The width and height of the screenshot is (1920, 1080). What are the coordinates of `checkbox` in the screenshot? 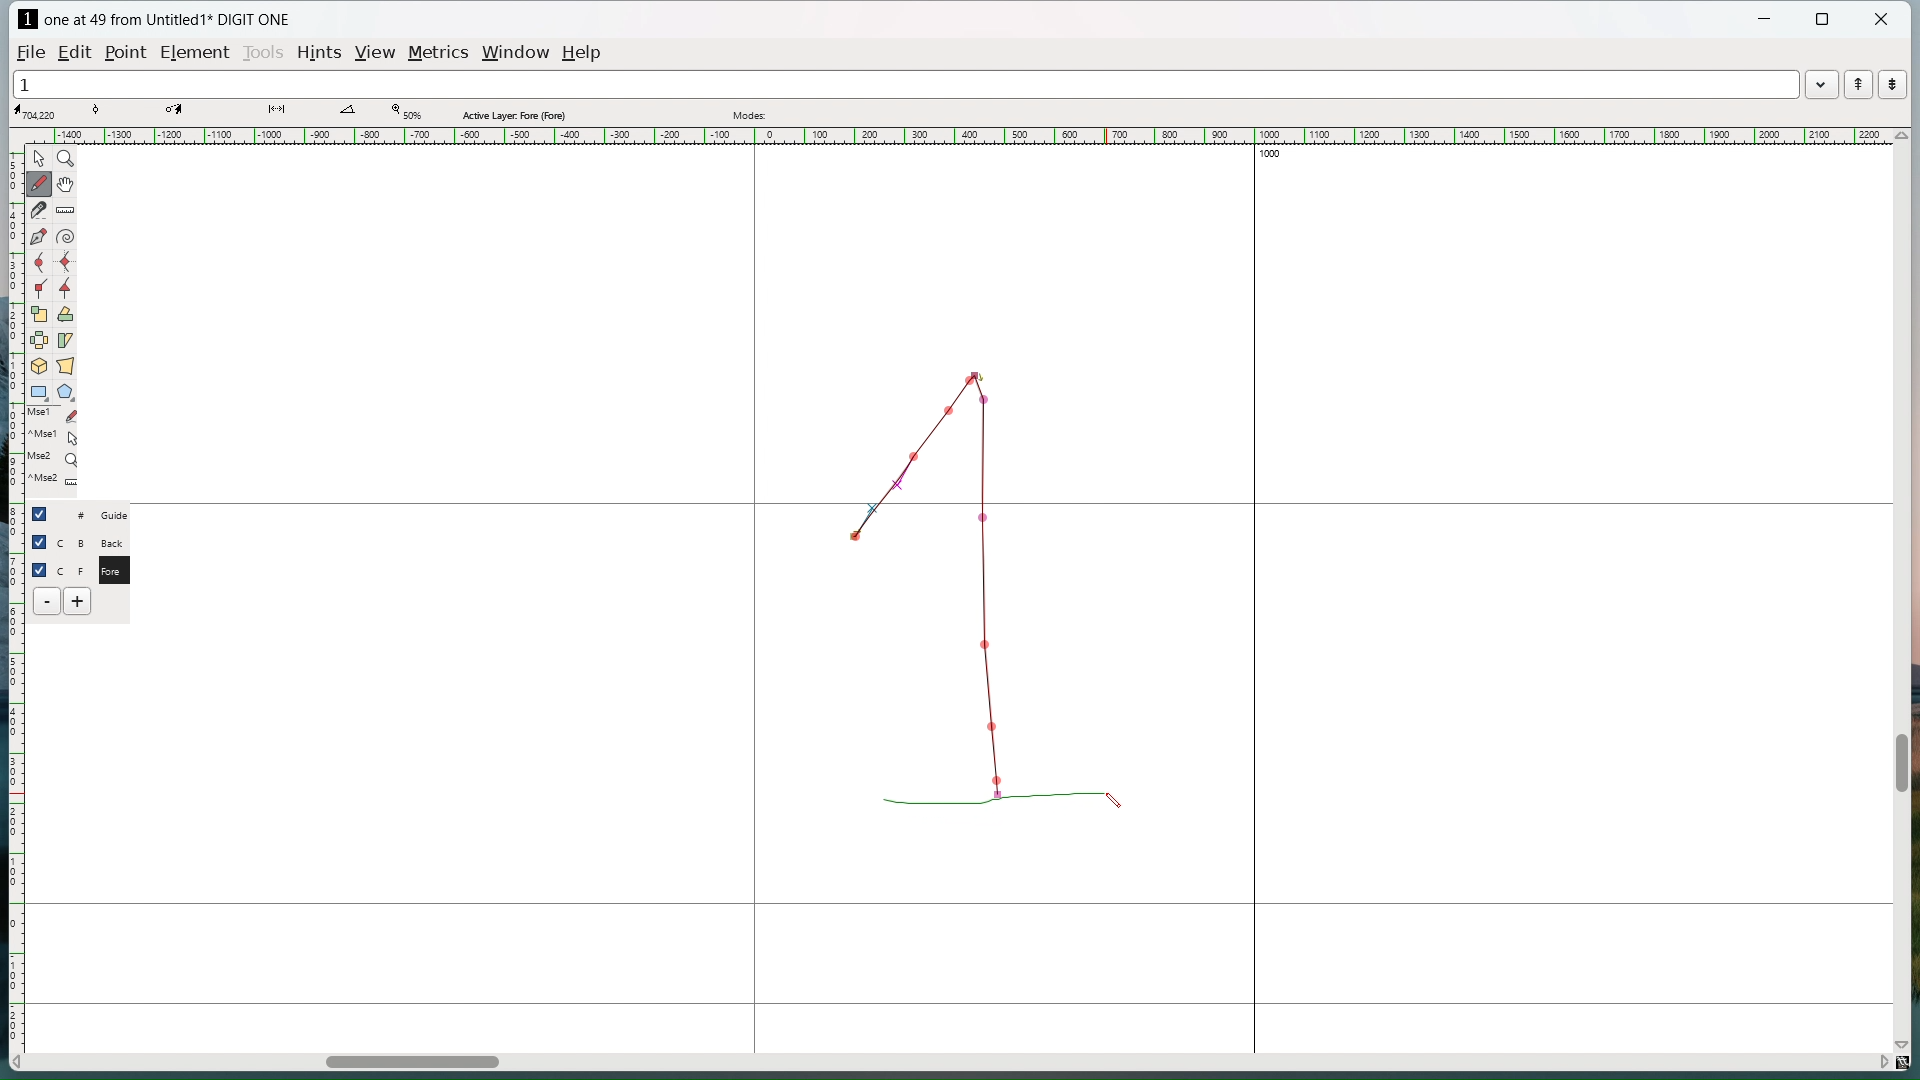 It's located at (39, 542).